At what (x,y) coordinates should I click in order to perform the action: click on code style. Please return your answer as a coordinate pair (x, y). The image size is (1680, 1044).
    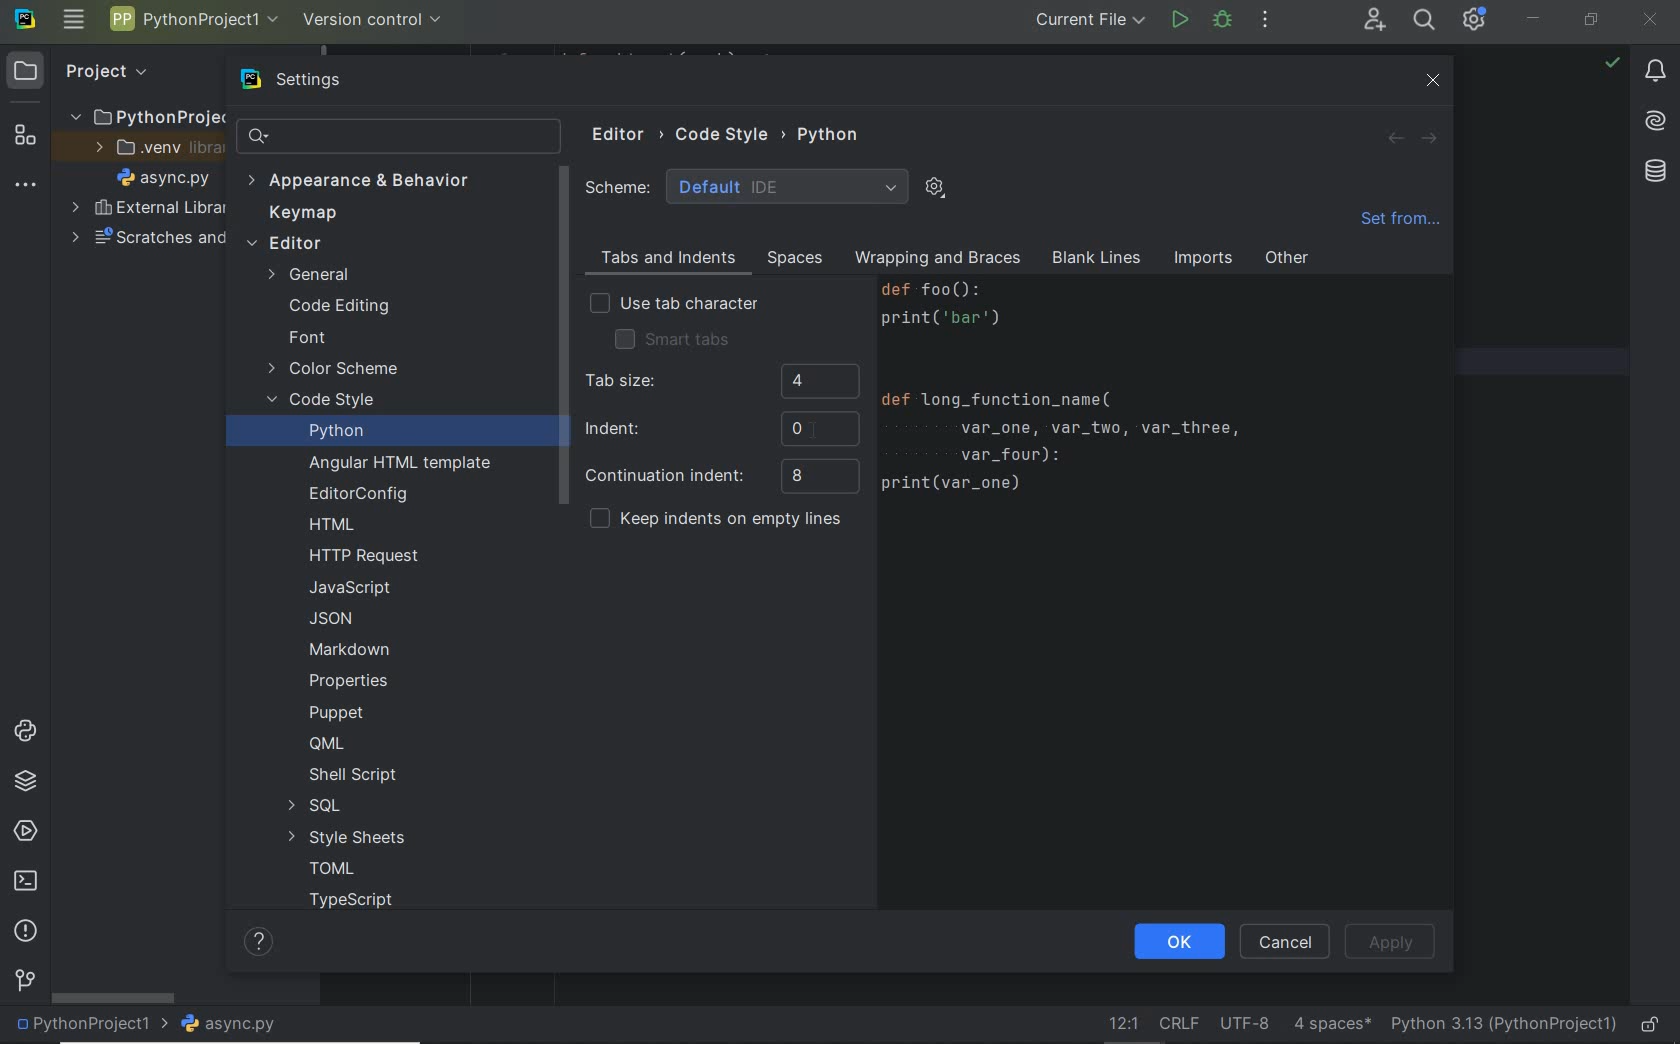
    Looking at the image, I should click on (324, 402).